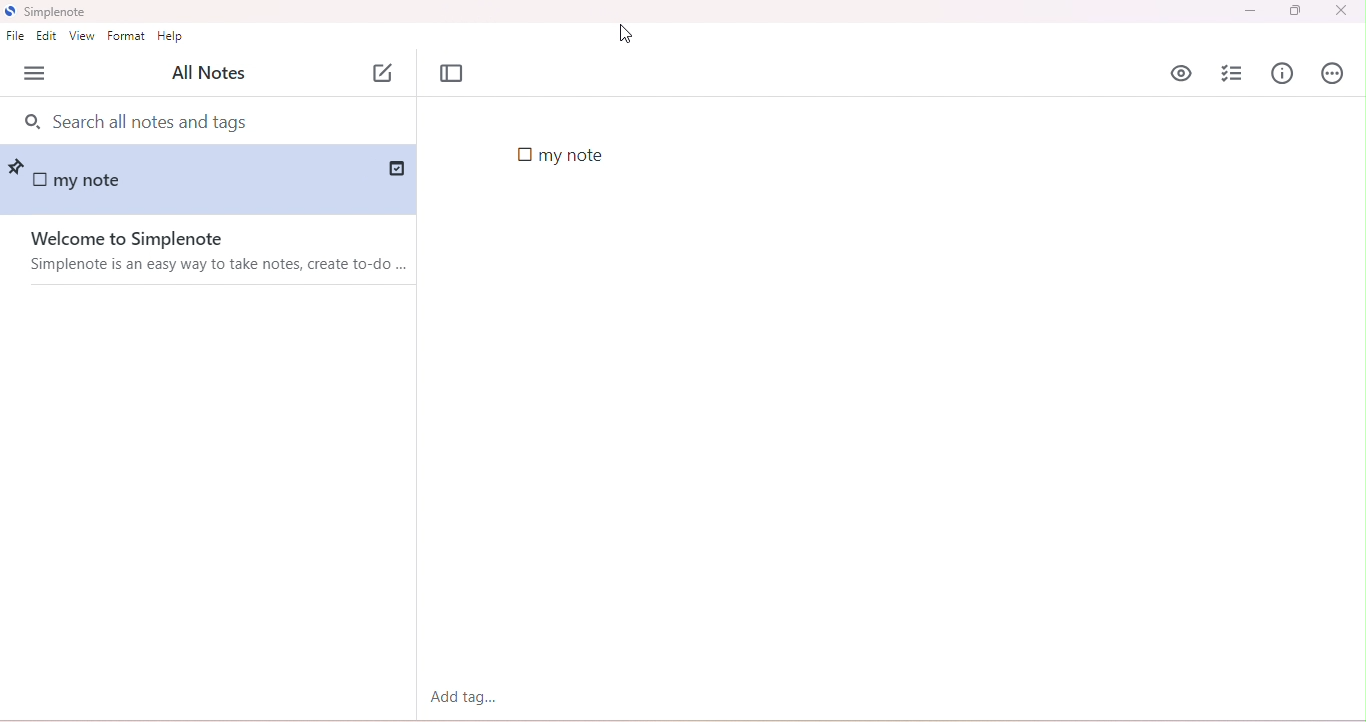  Describe the element at coordinates (126, 35) in the screenshot. I see `format` at that location.